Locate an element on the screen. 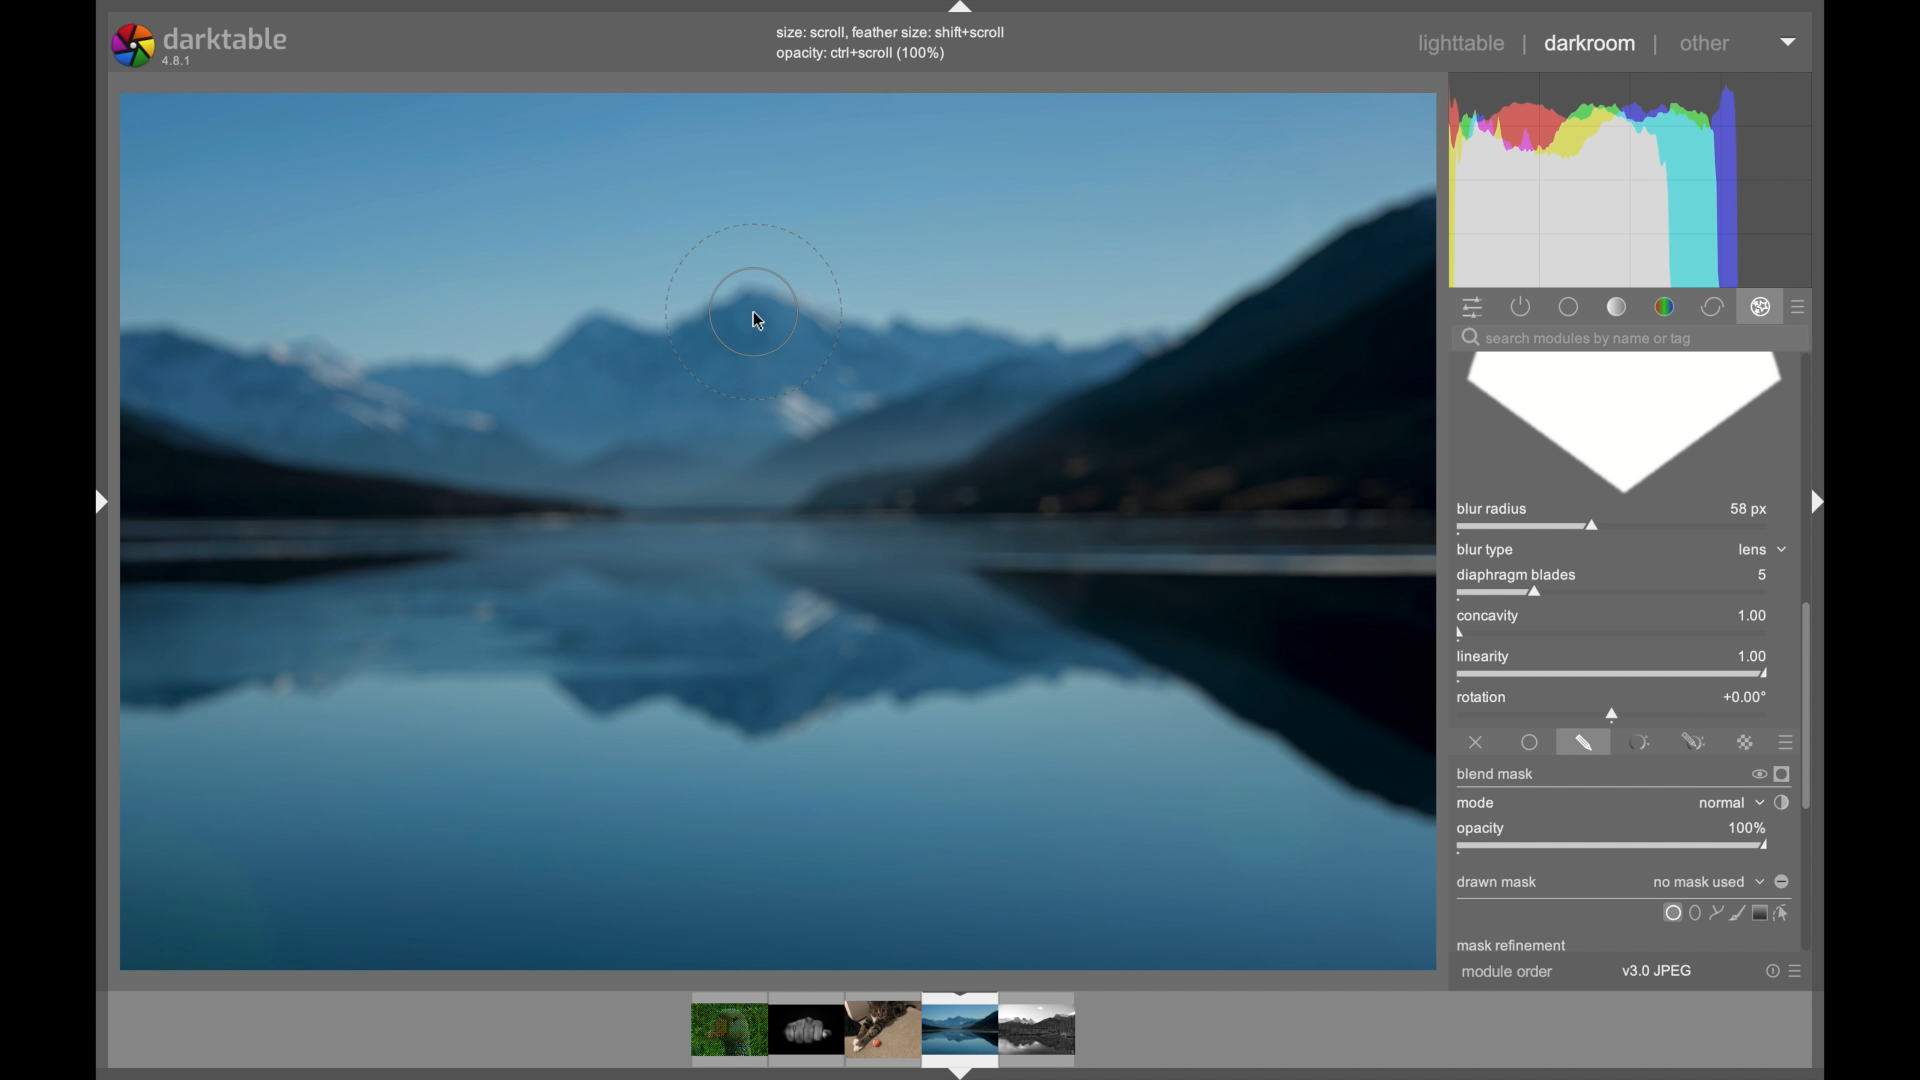 This screenshot has width=1920, height=1080. concavity is located at coordinates (1485, 623).